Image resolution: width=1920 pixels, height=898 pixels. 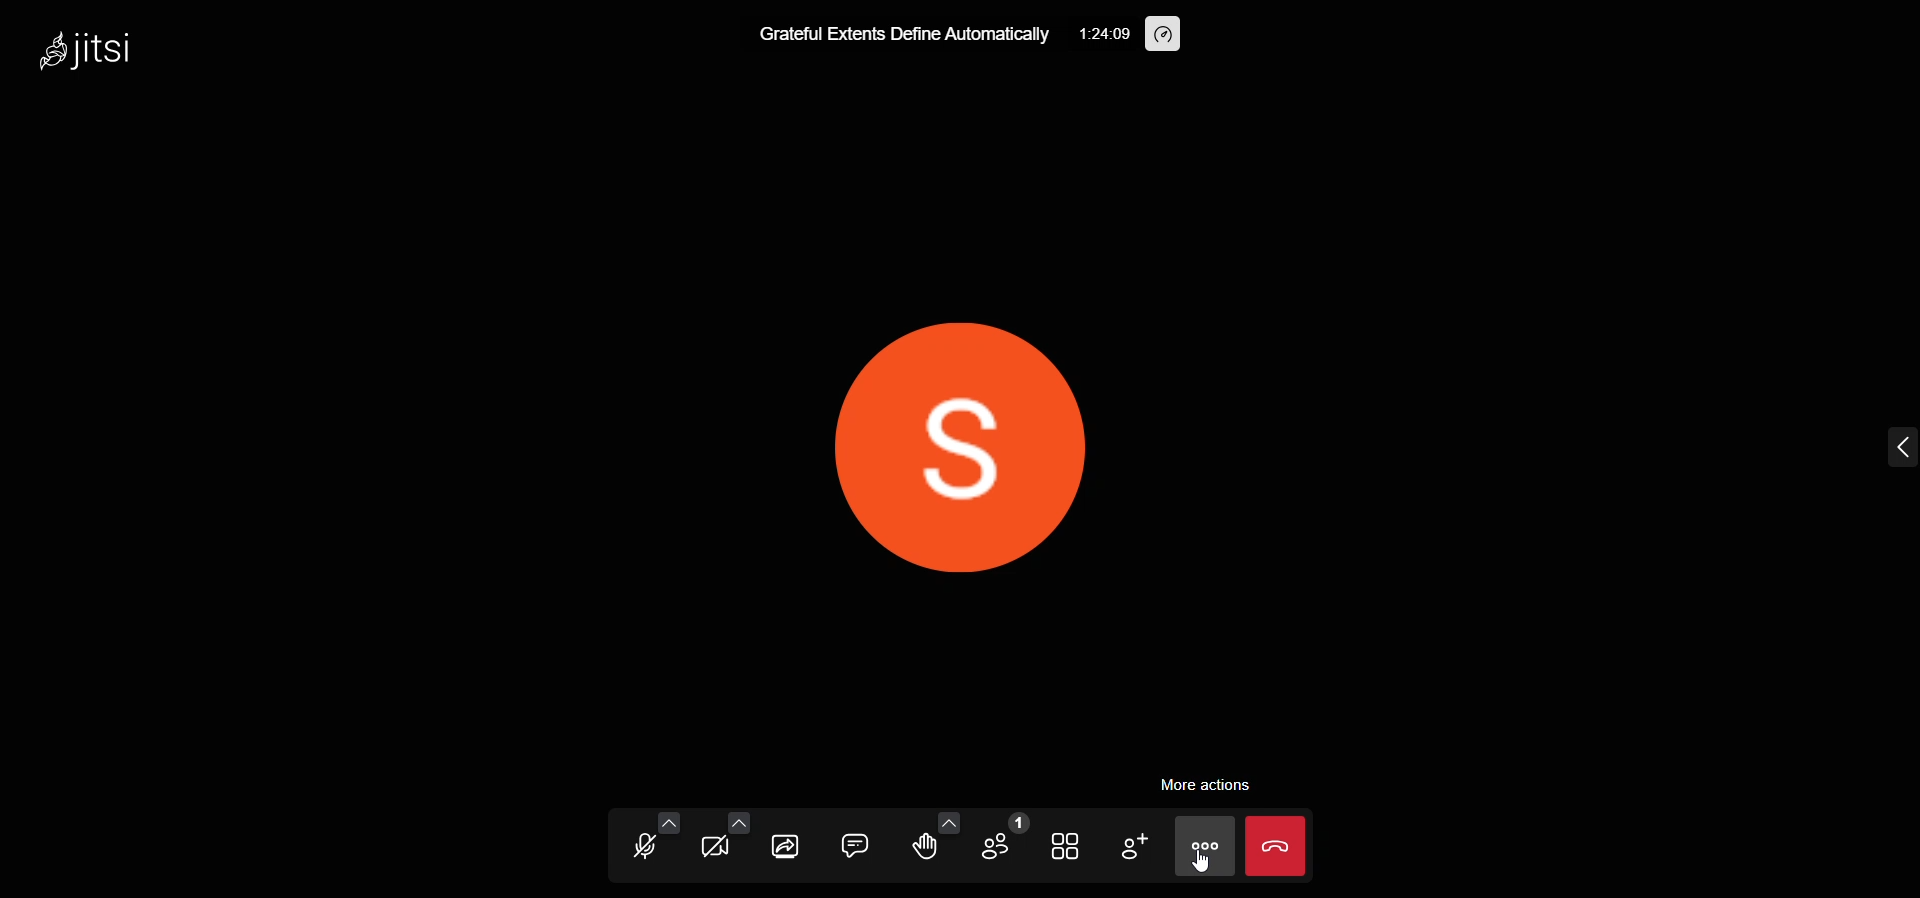 What do you see at coordinates (666, 821) in the screenshot?
I see `audio setting` at bounding box center [666, 821].